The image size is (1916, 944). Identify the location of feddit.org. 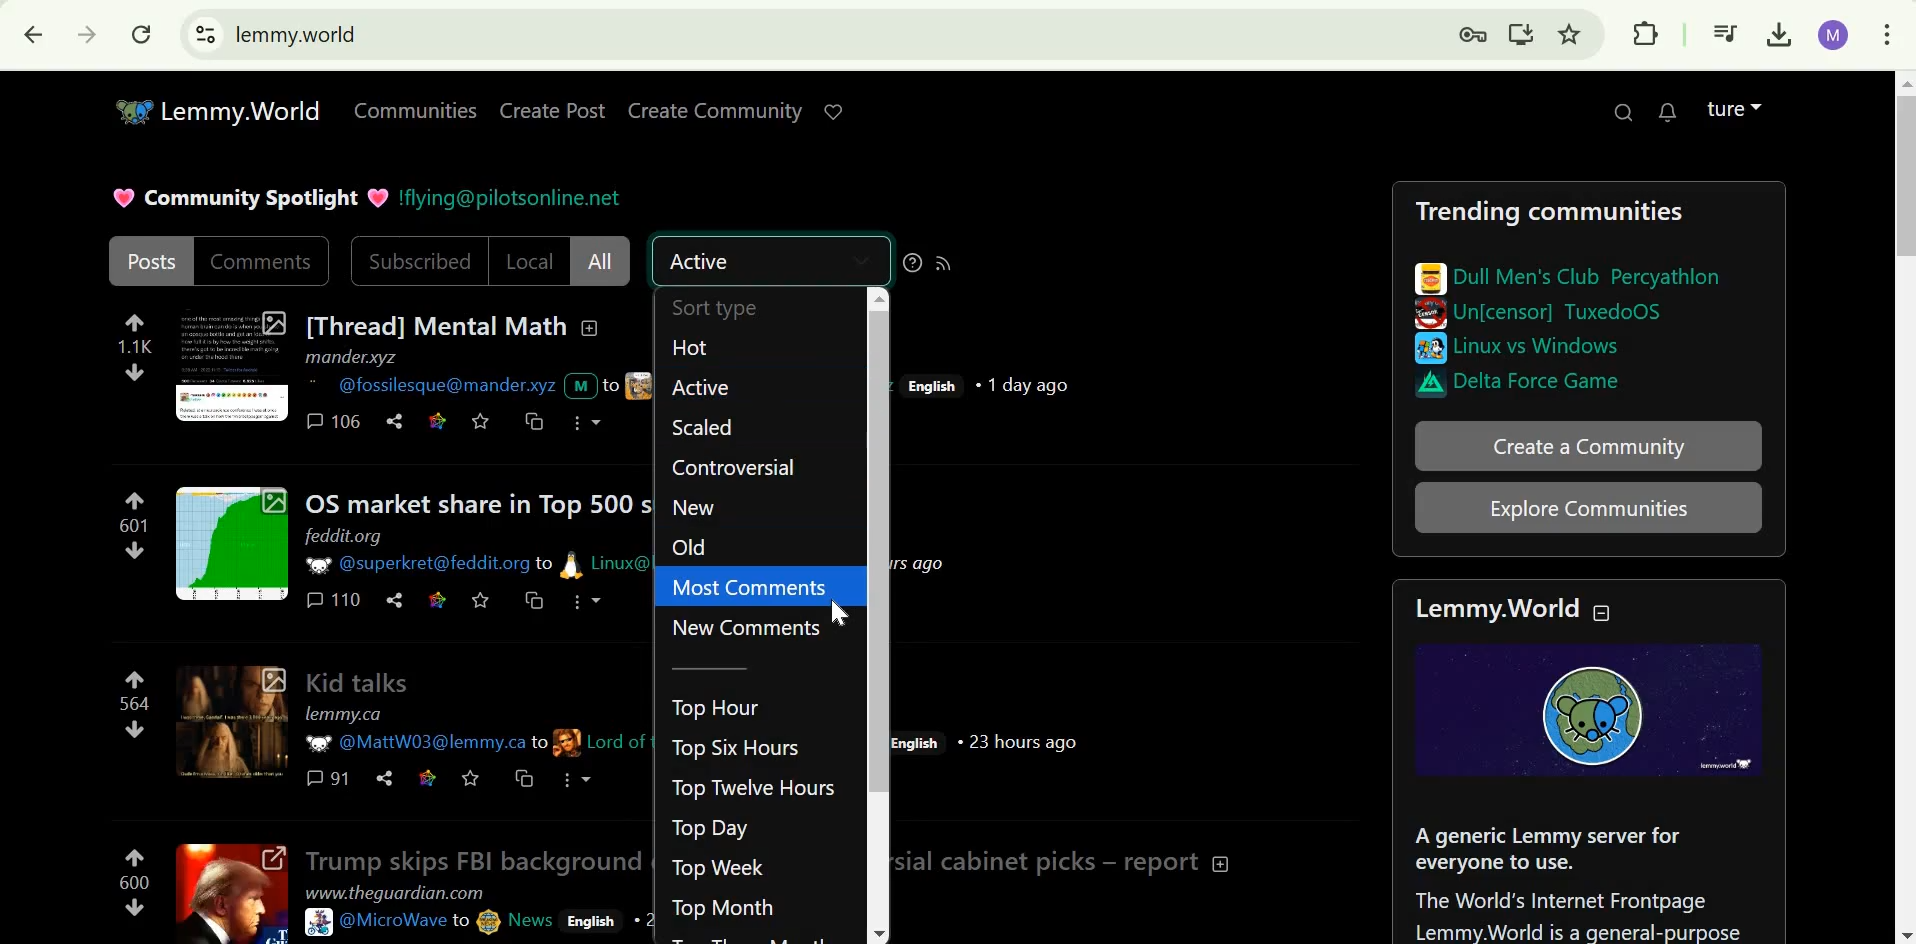
(345, 536).